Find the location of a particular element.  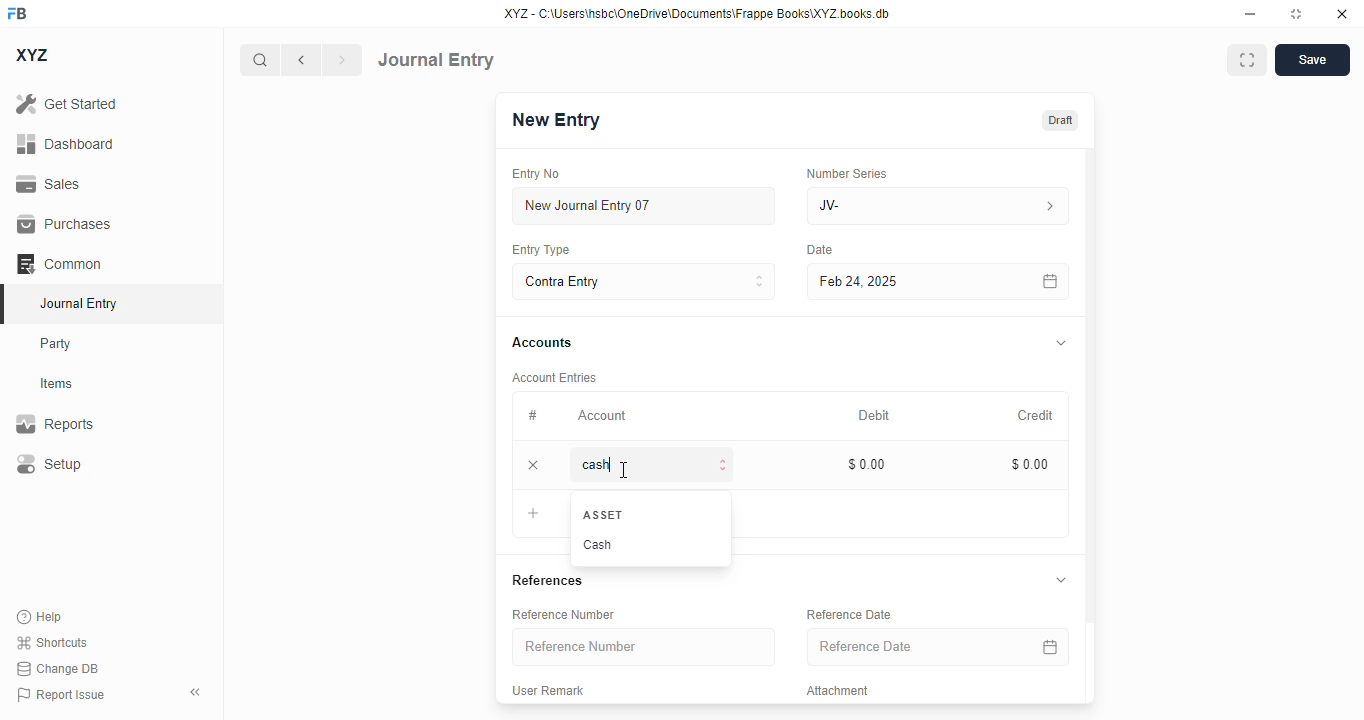

setup is located at coordinates (49, 463).